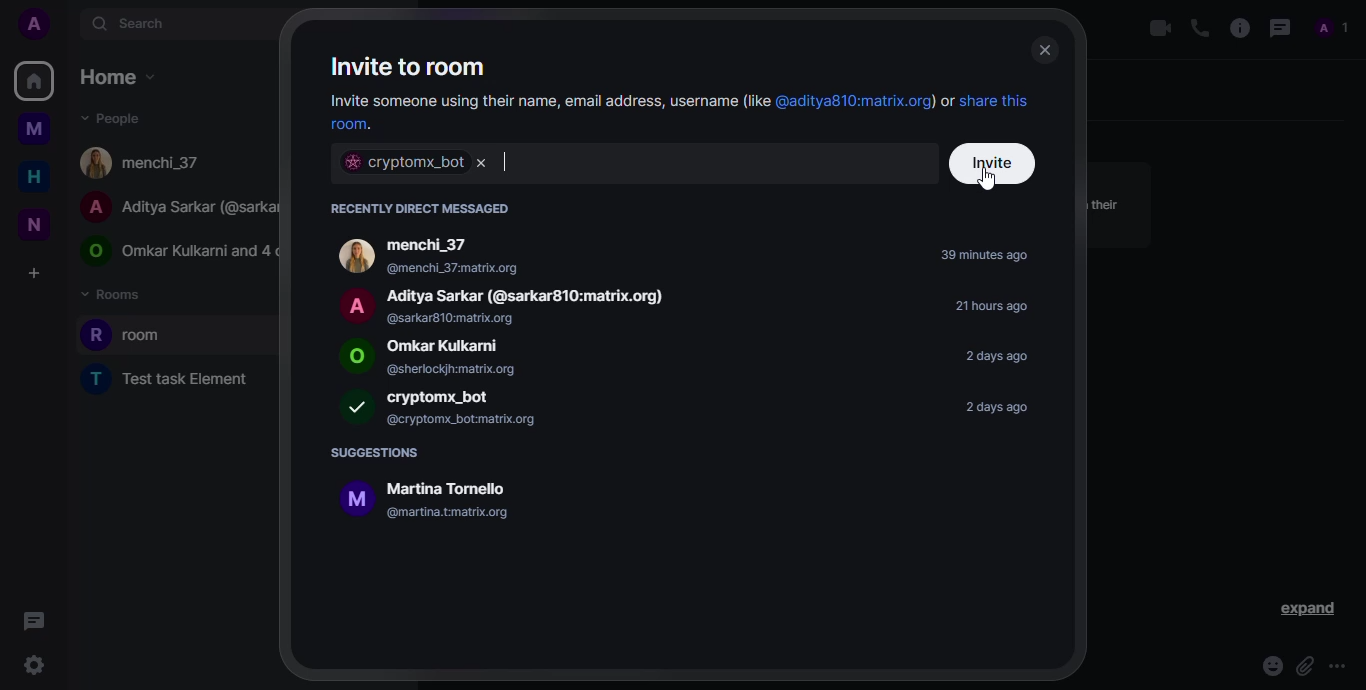 The height and width of the screenshot is (690, 1366). What do you see at coordinates (403, 162) in the screenshot?
I see `cryptomx_bot` at bounding box center [403, 162].